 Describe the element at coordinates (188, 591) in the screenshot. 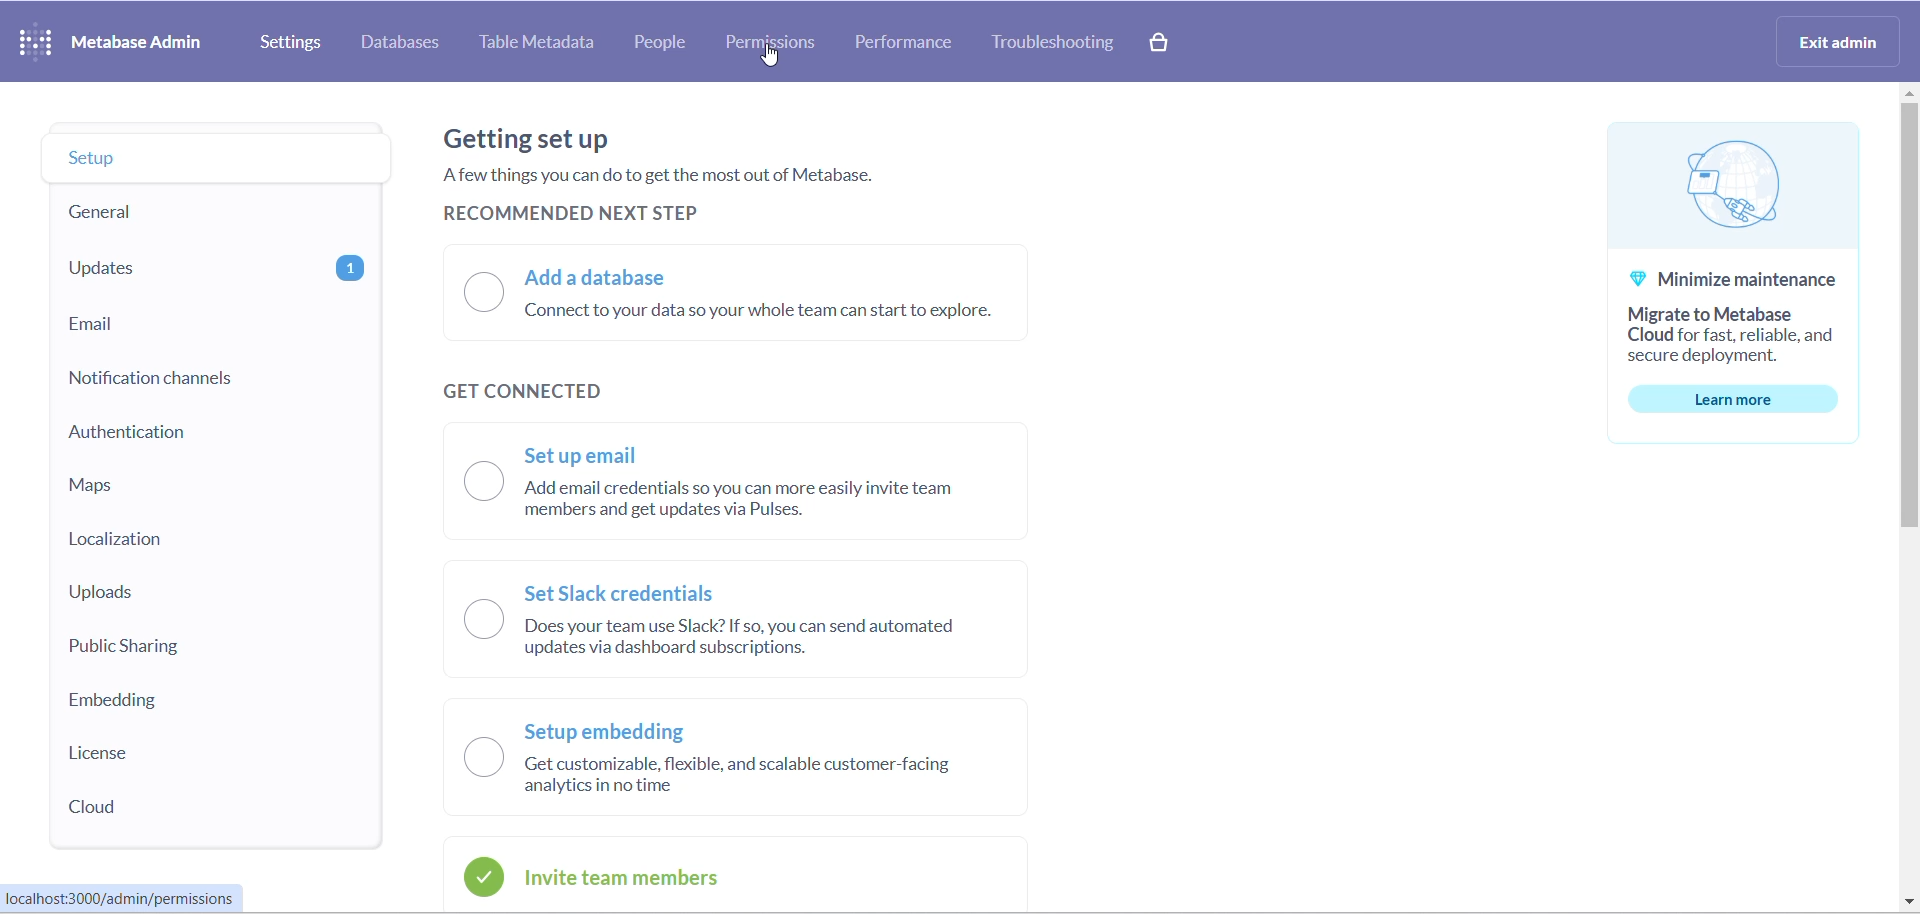

I see `uploads` at that location.